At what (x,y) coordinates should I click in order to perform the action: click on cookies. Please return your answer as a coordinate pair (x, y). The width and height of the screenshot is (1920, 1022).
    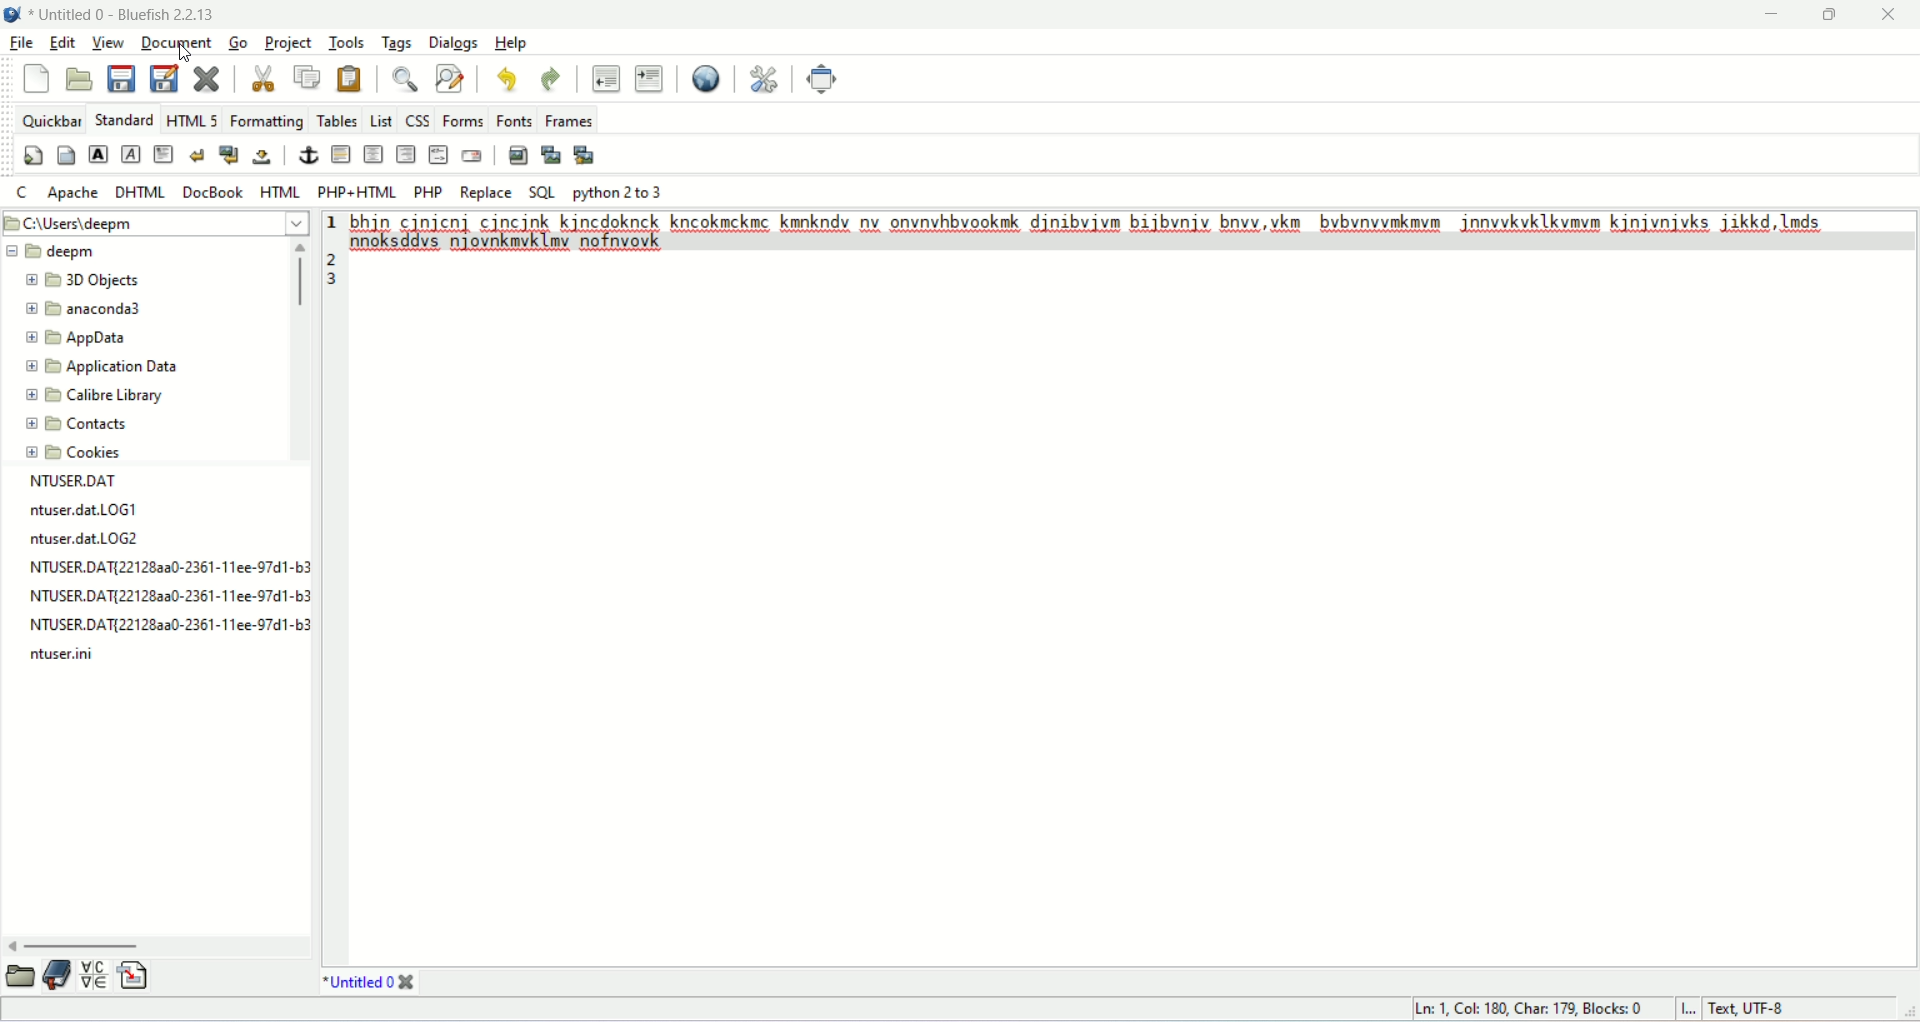
    Looking at the image, I should click on (78, 453).